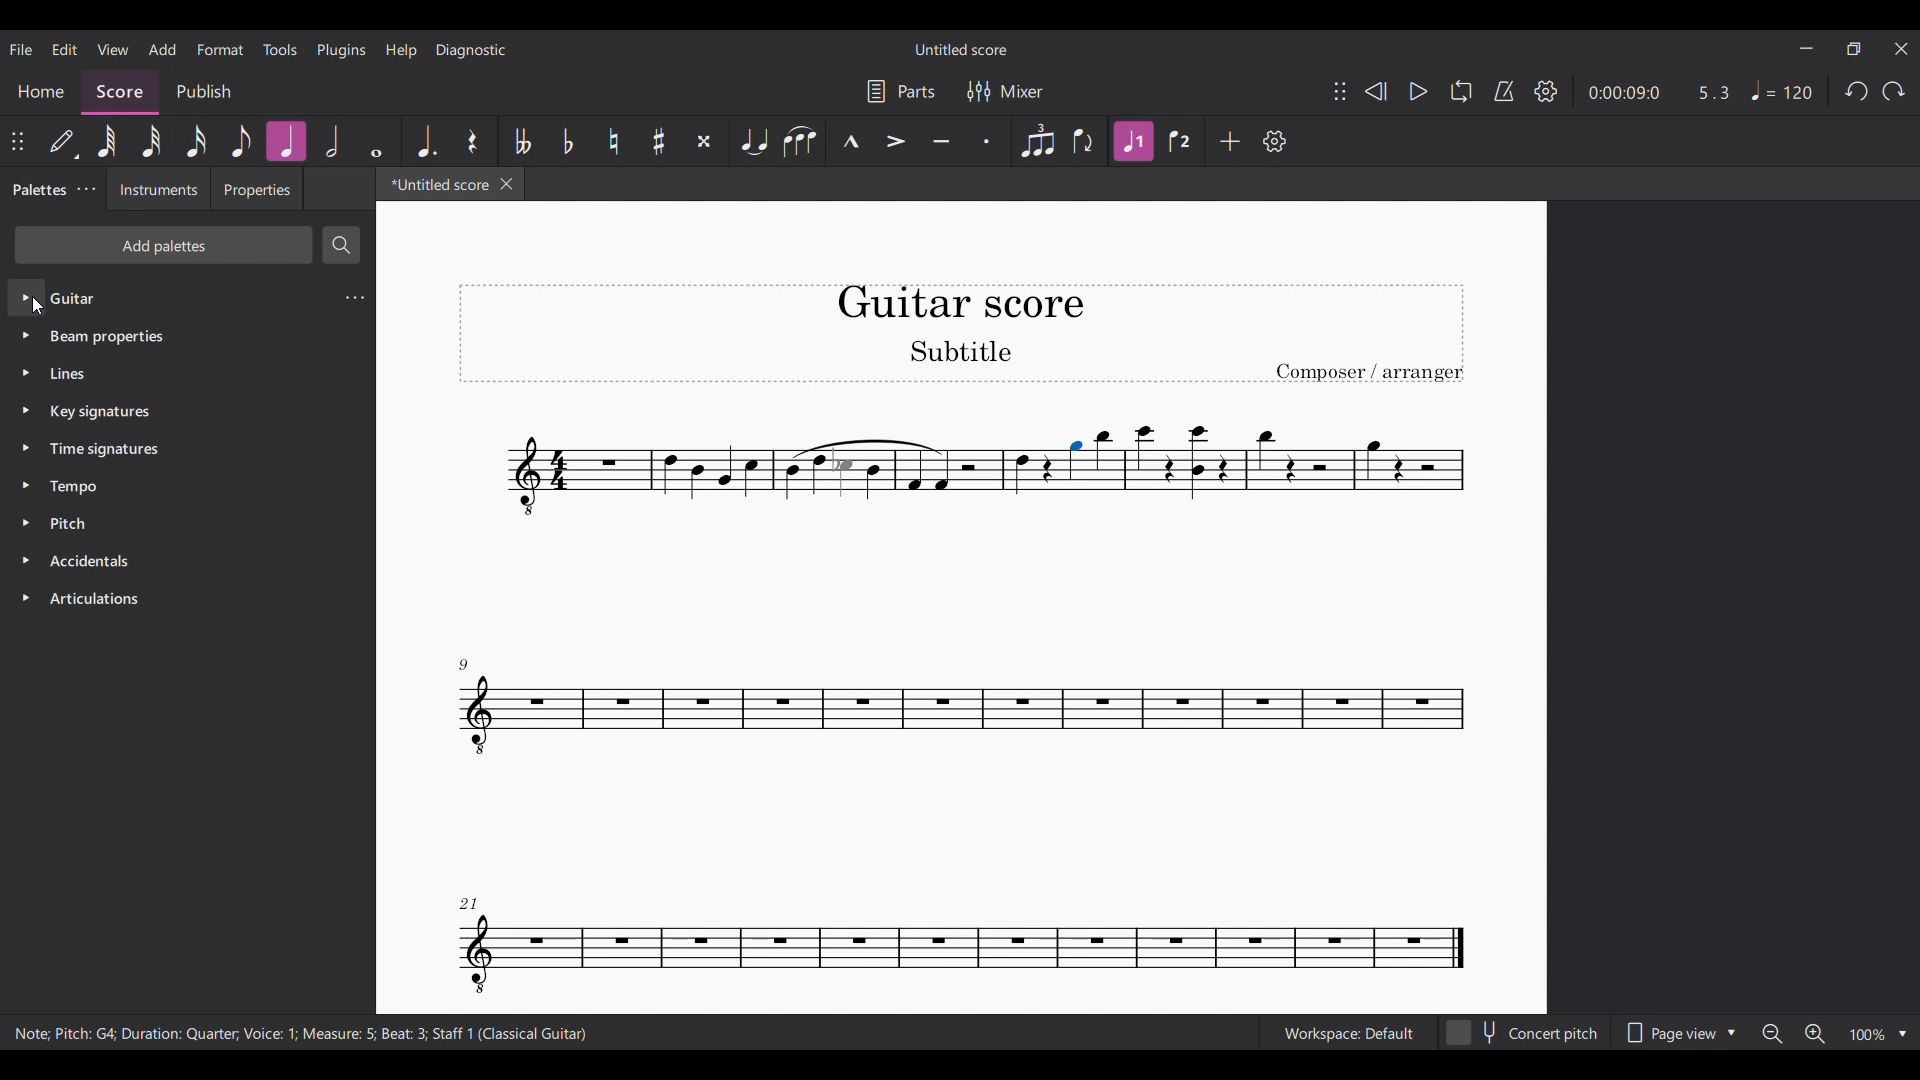 This screenshot has width=1920, height=1080. What do you see at coordinates (1546, 91) in the screenshot?
I see `Settings` at bounding box center [1546, 91].